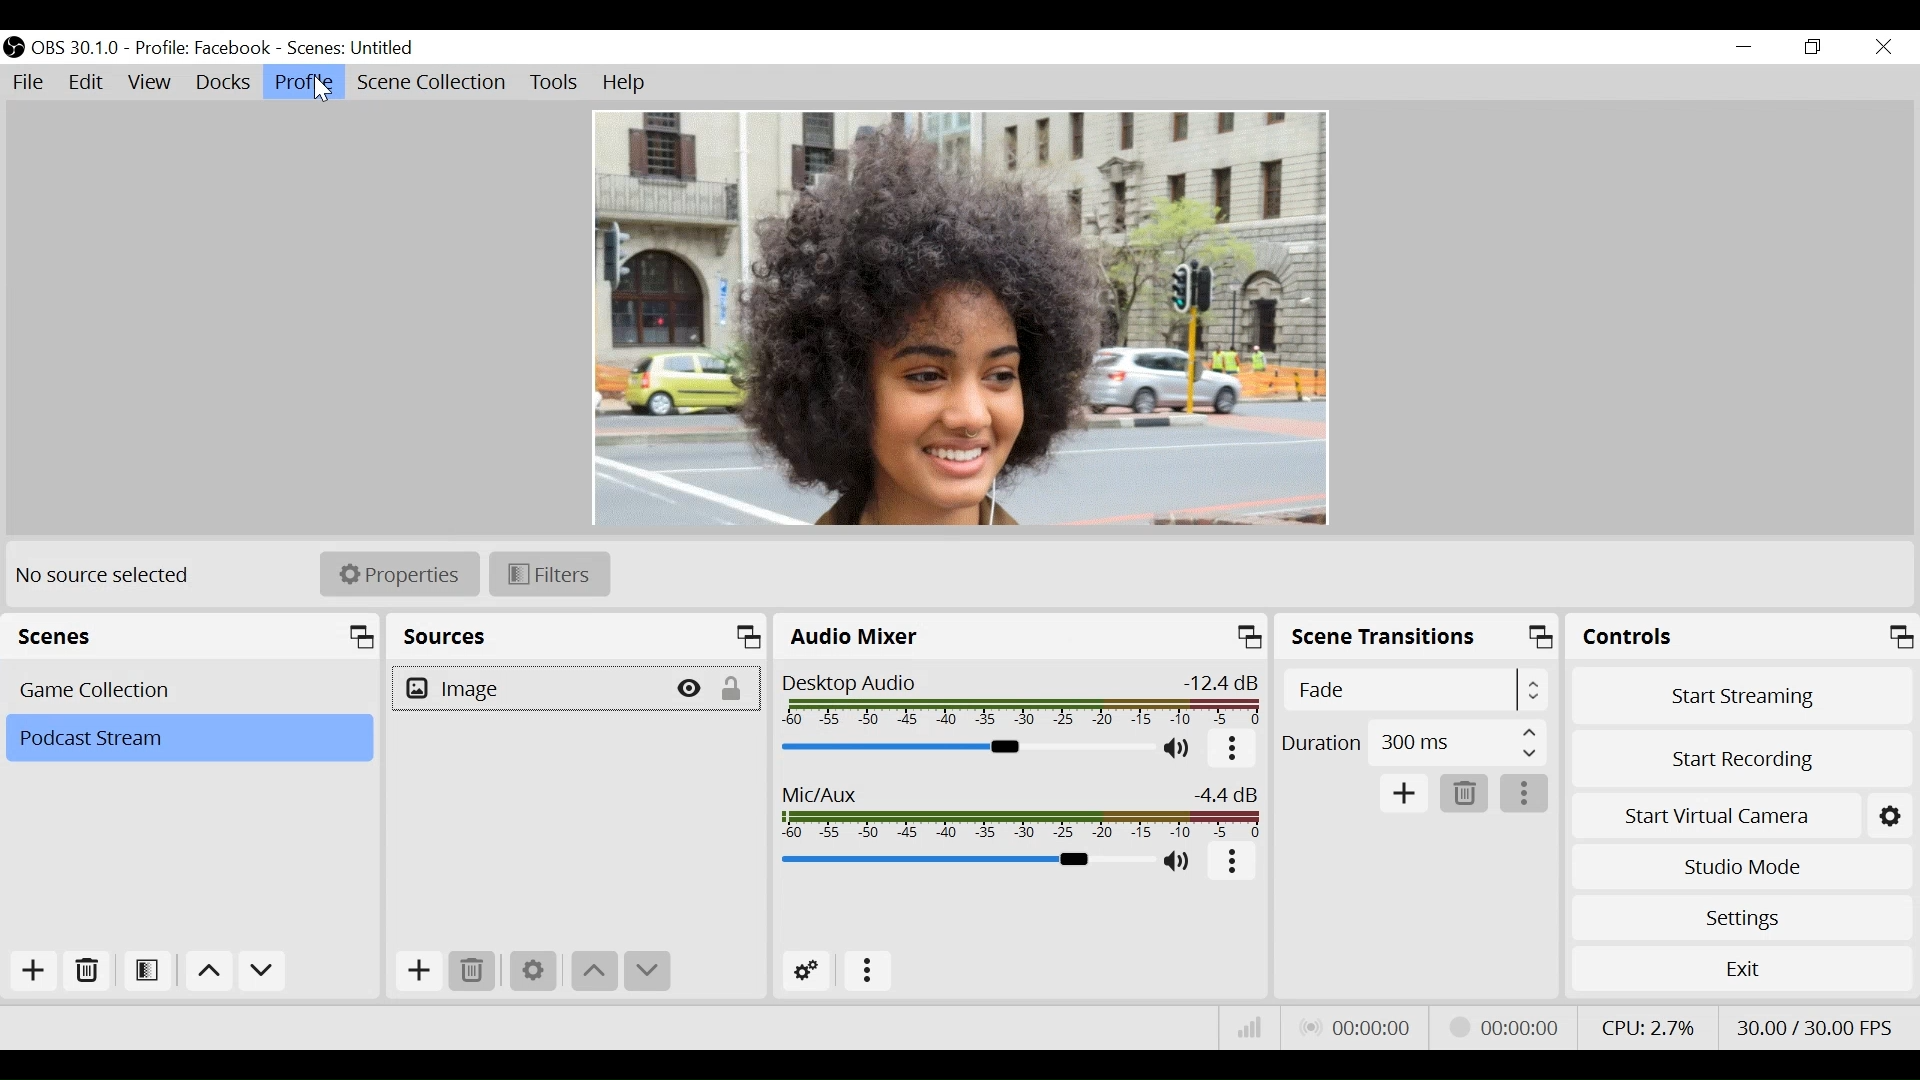  What do you see at coordinates (1517, 1027) in the screenshot?
I see `Stream Status` at bounding box center [1517, 1027].